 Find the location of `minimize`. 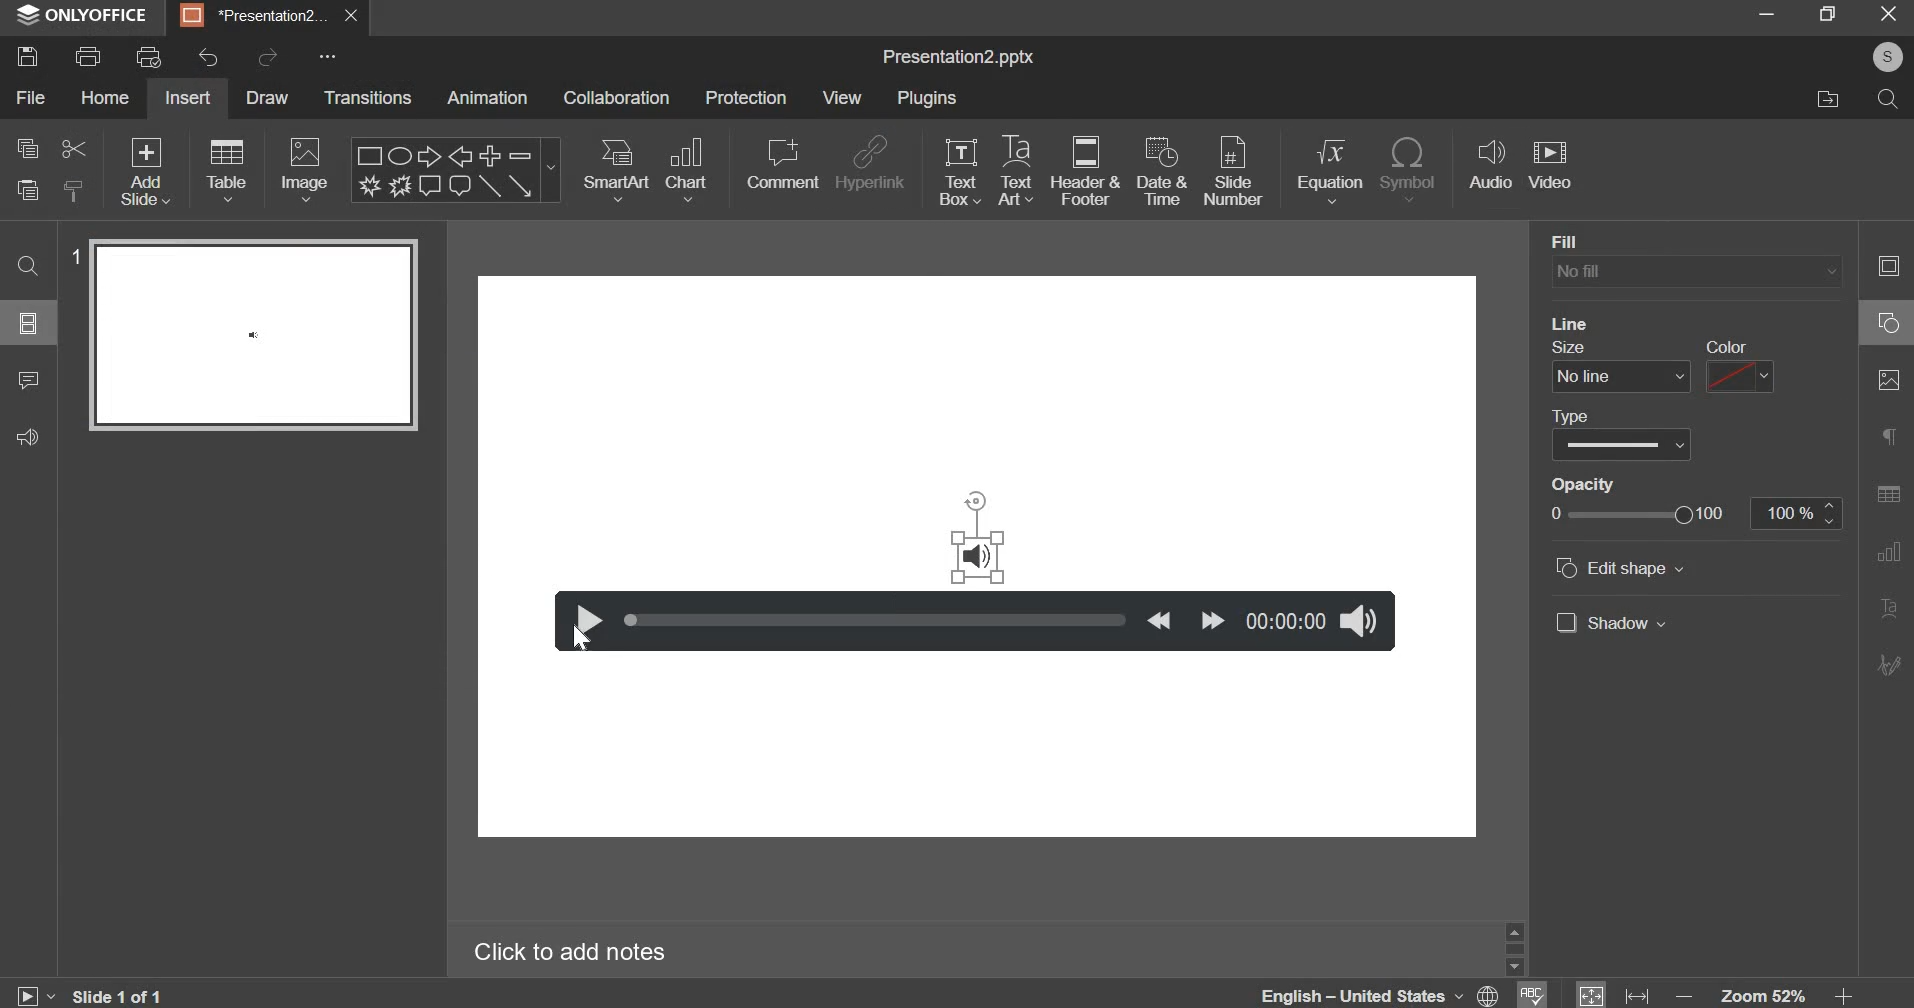

minimize is located at coordinates (1763, 18).